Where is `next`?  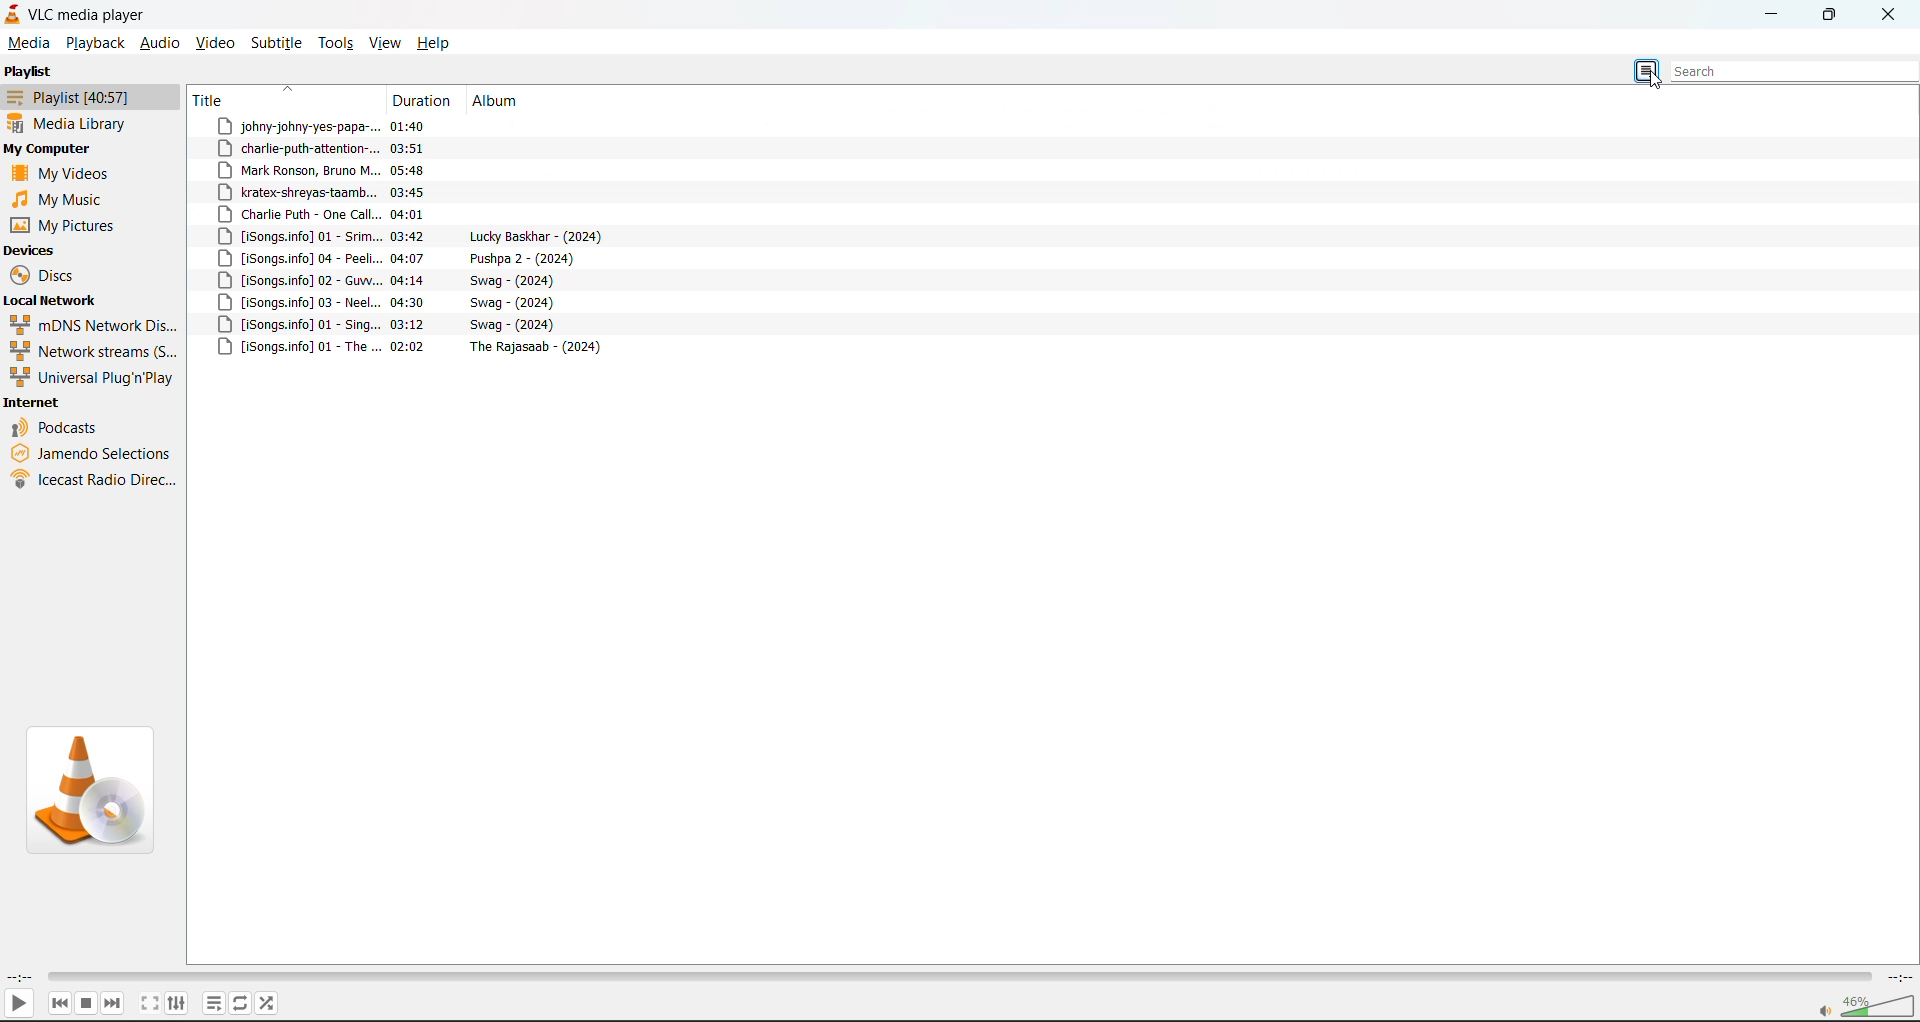
next is located at coordinates (114, 1002).